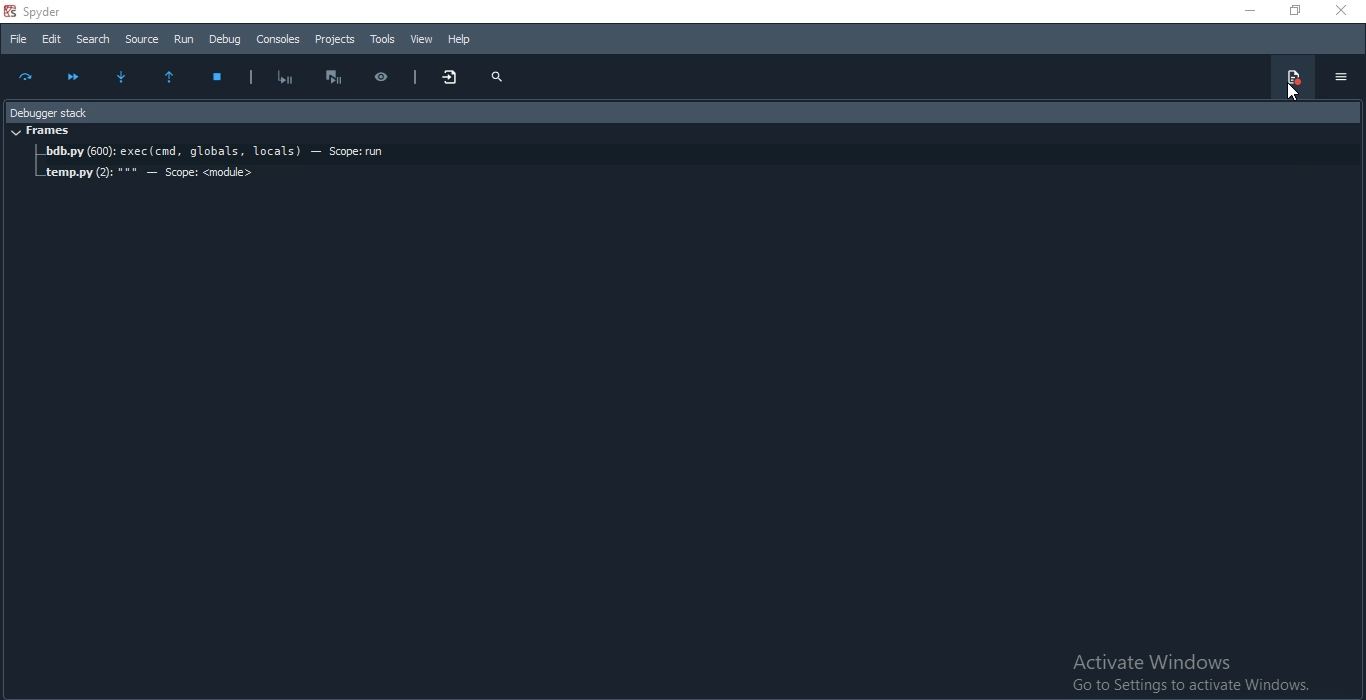  I want to click on Search, so click(92, 38).